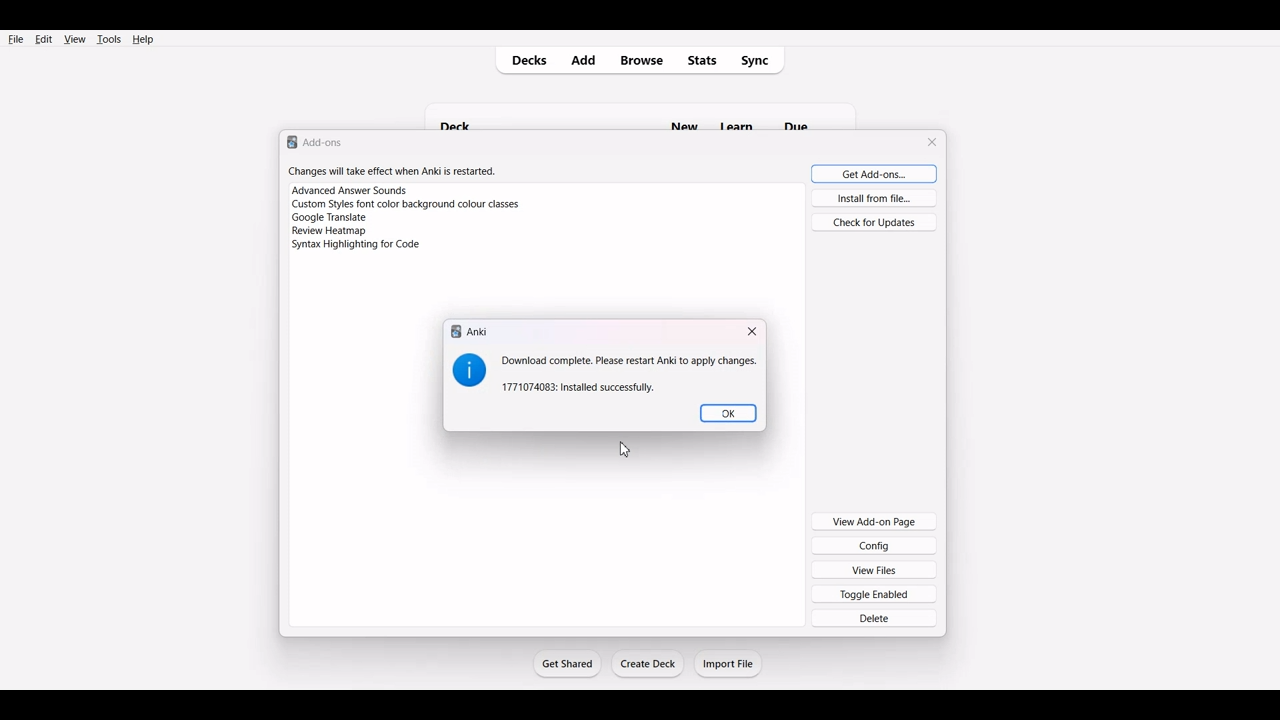 The height and width of the screenshot is (720, 1280). What do you see at coordinates (873, 198) in the screenshot?
I see `Install from file` at bounding box center [873, 198].